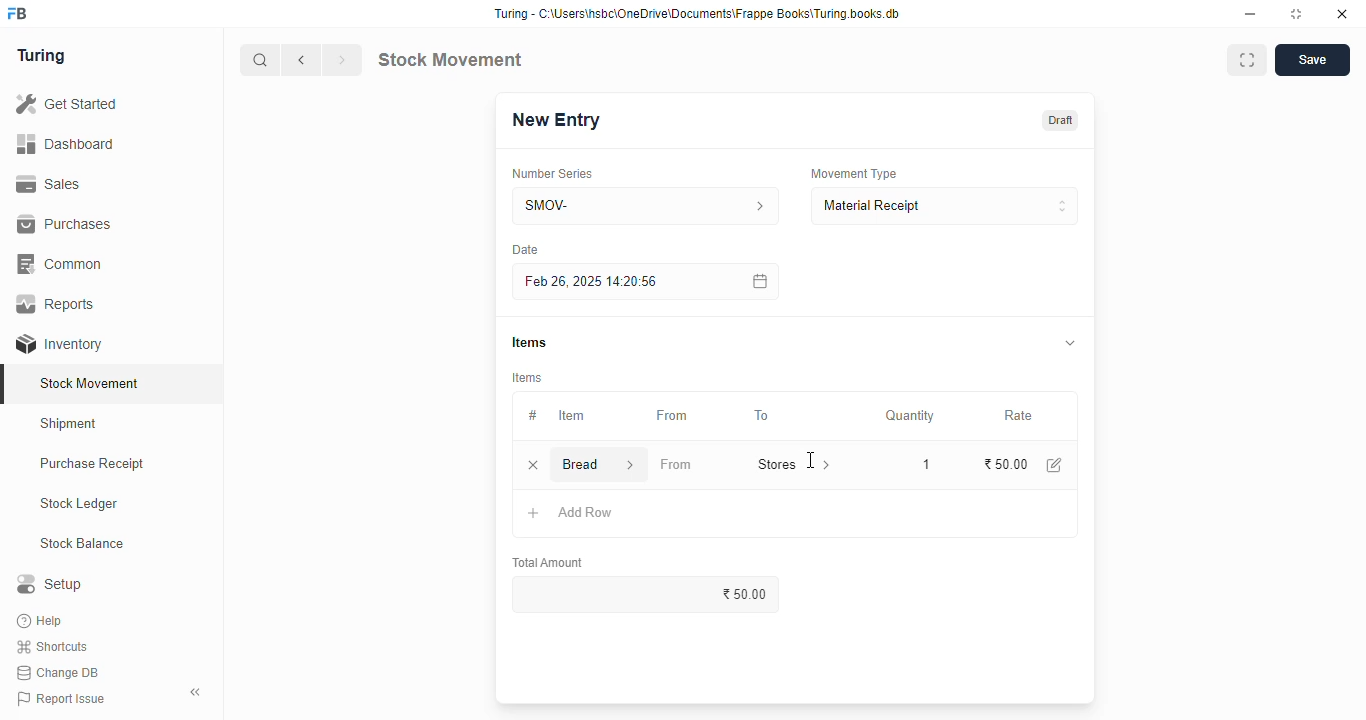 This screenshot has height=720, width=1366. What do you see at coordinates (922, 463) in the screenshot?
I see `1` at bounding box center [922, 463].